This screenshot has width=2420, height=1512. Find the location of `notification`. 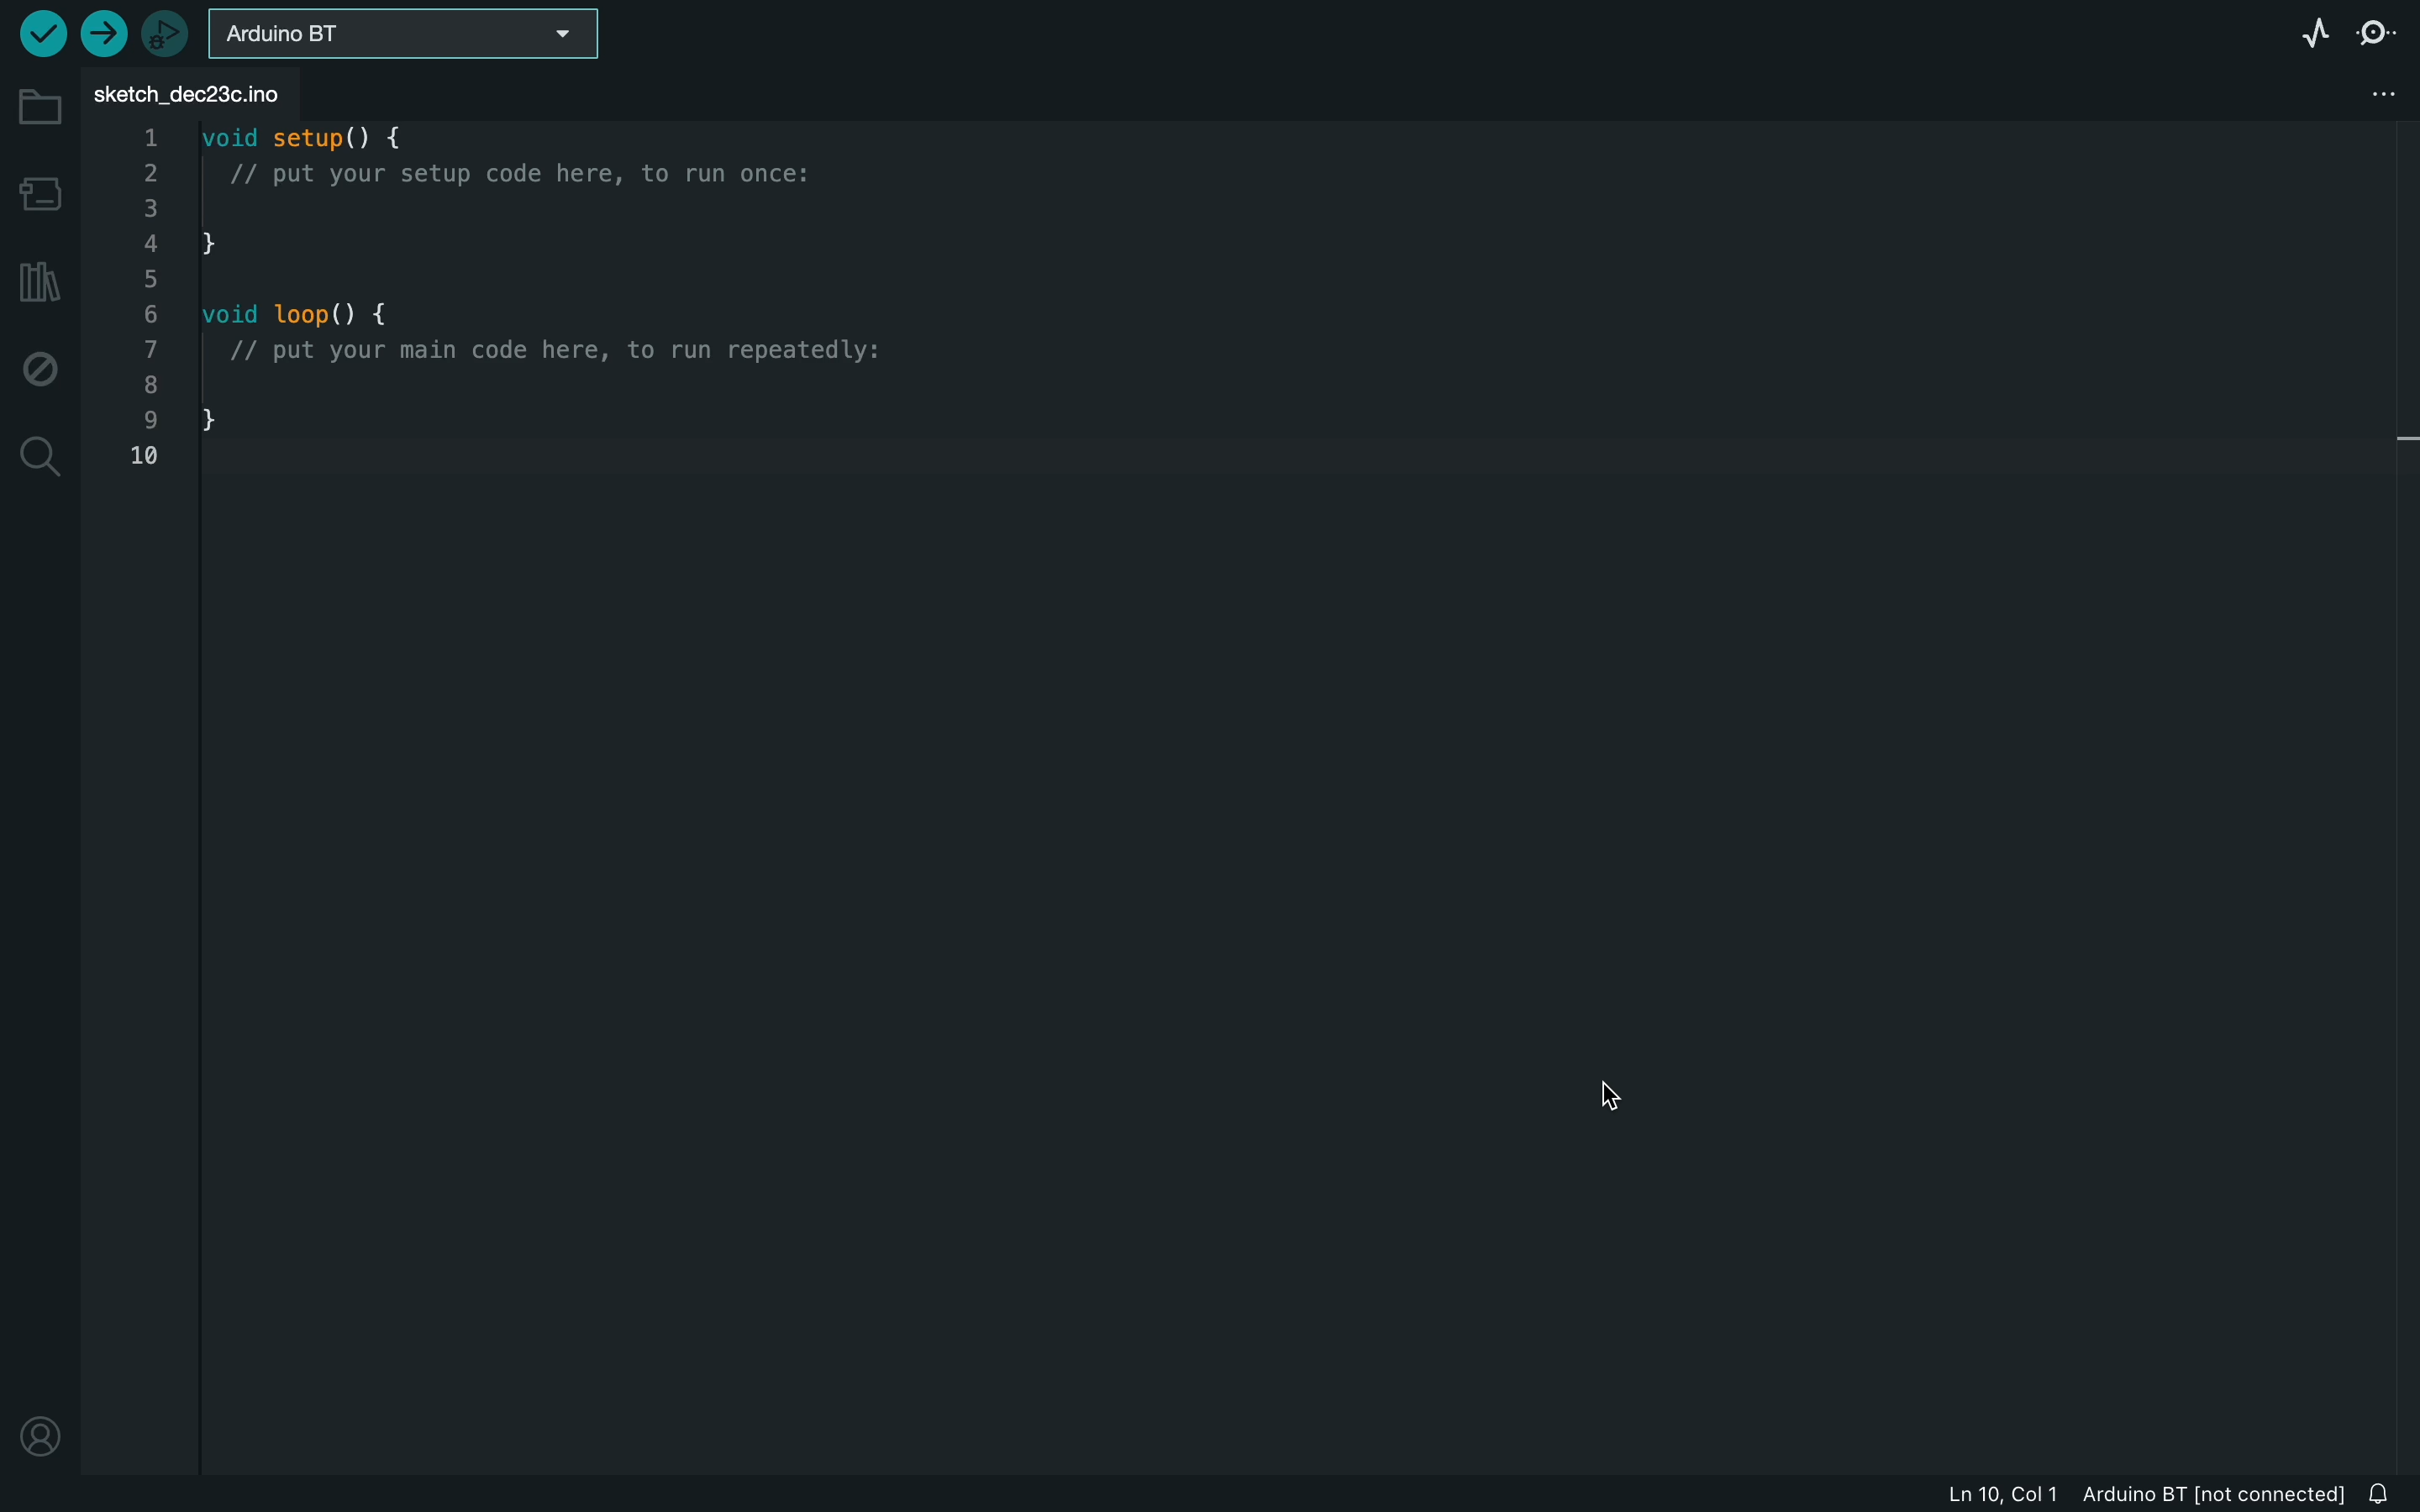

notification is located at coordinates (2388, 1495).